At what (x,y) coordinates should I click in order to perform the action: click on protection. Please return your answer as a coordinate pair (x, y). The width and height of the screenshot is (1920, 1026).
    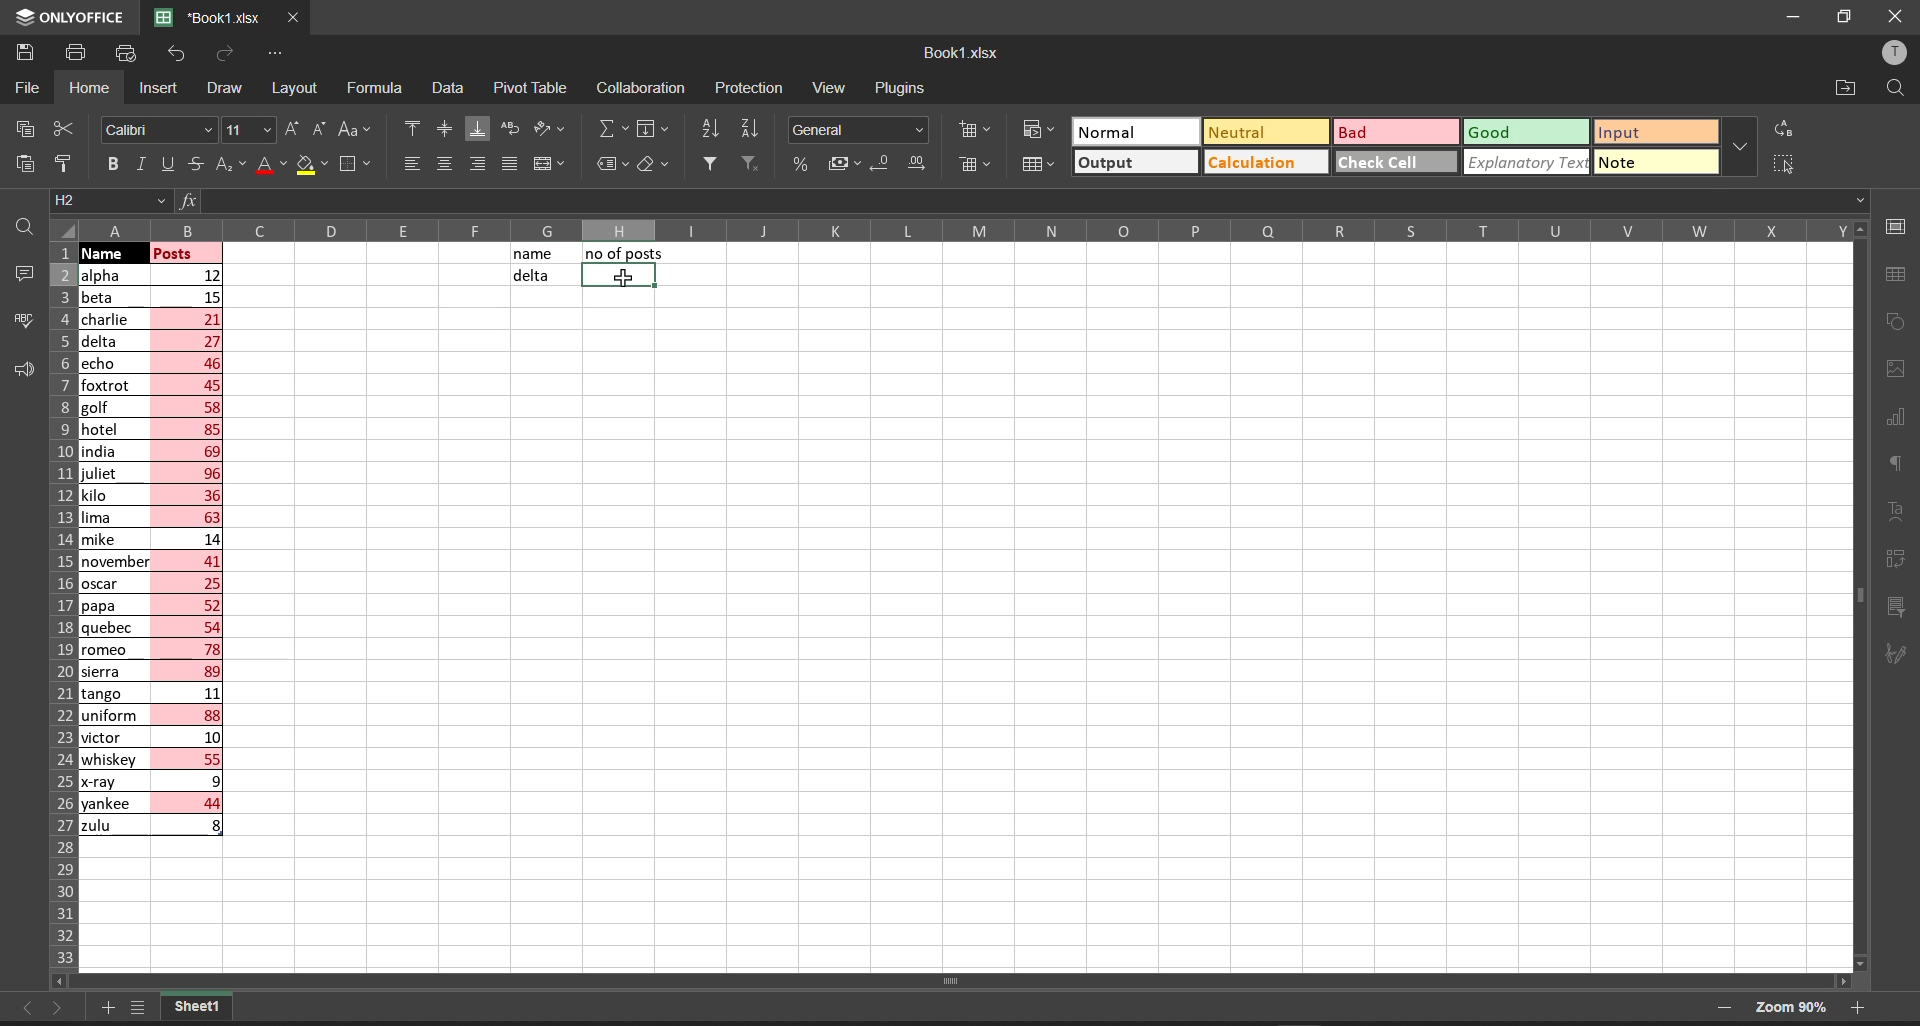
    Looking at the image, I should click on (754, 87).